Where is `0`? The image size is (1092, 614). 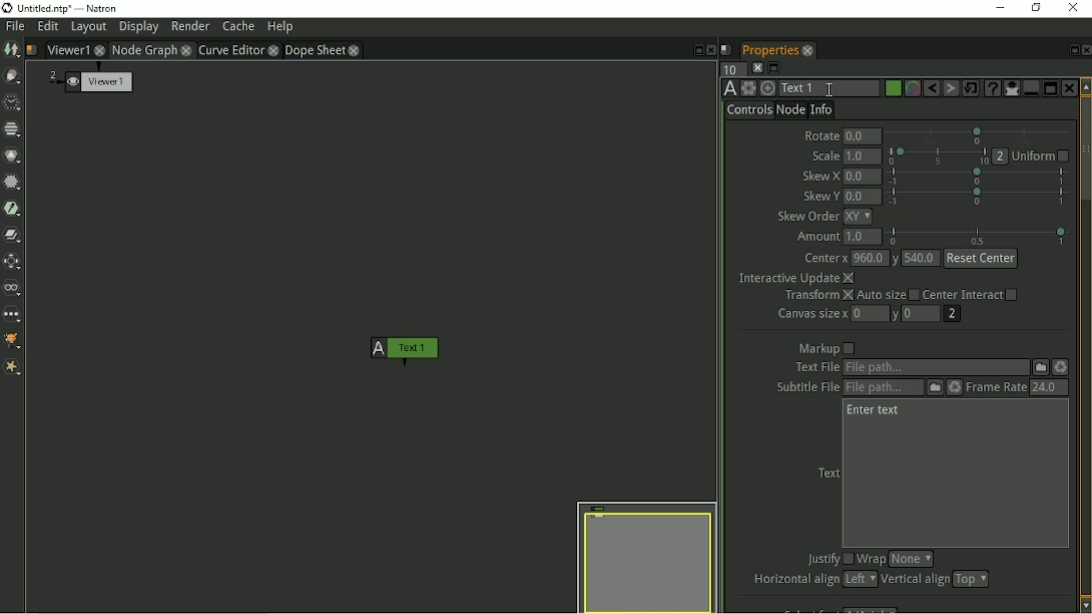 0 is located at coordinates (868, 313).